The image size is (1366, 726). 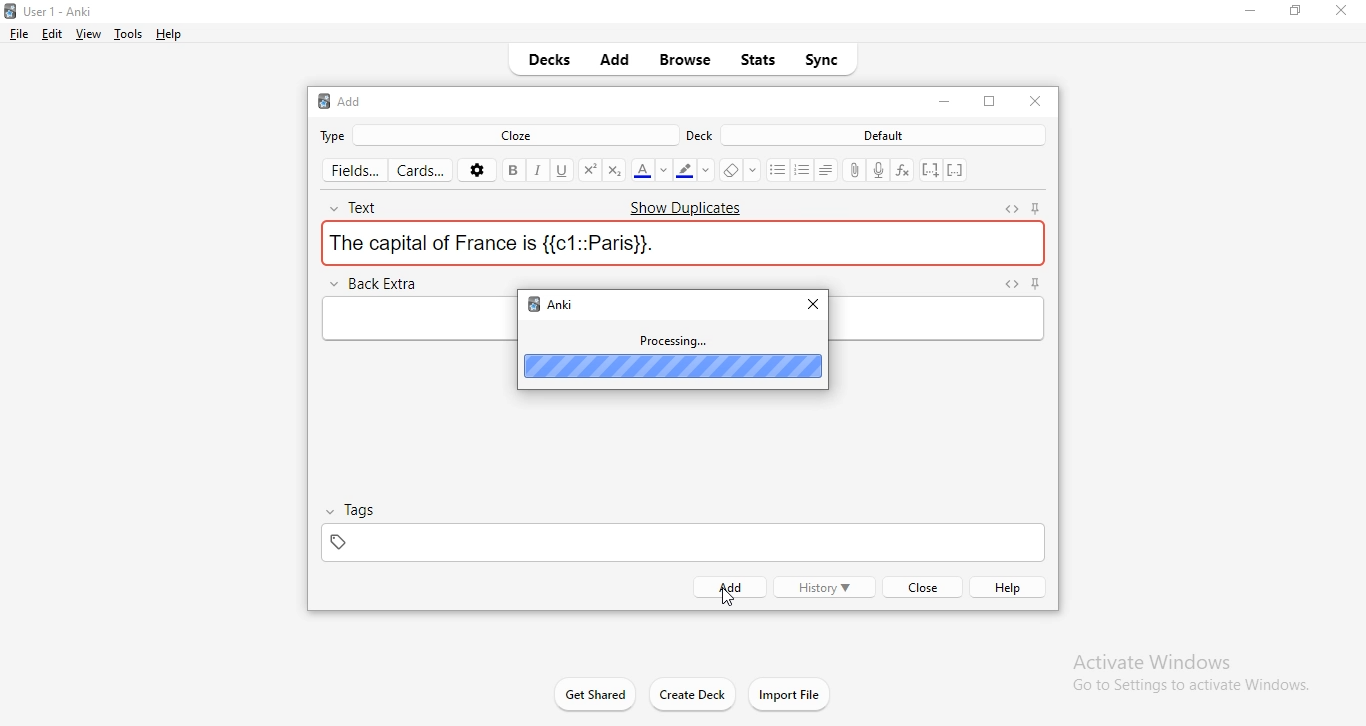 I want to click on sucscript, so click(x=615, y=169).